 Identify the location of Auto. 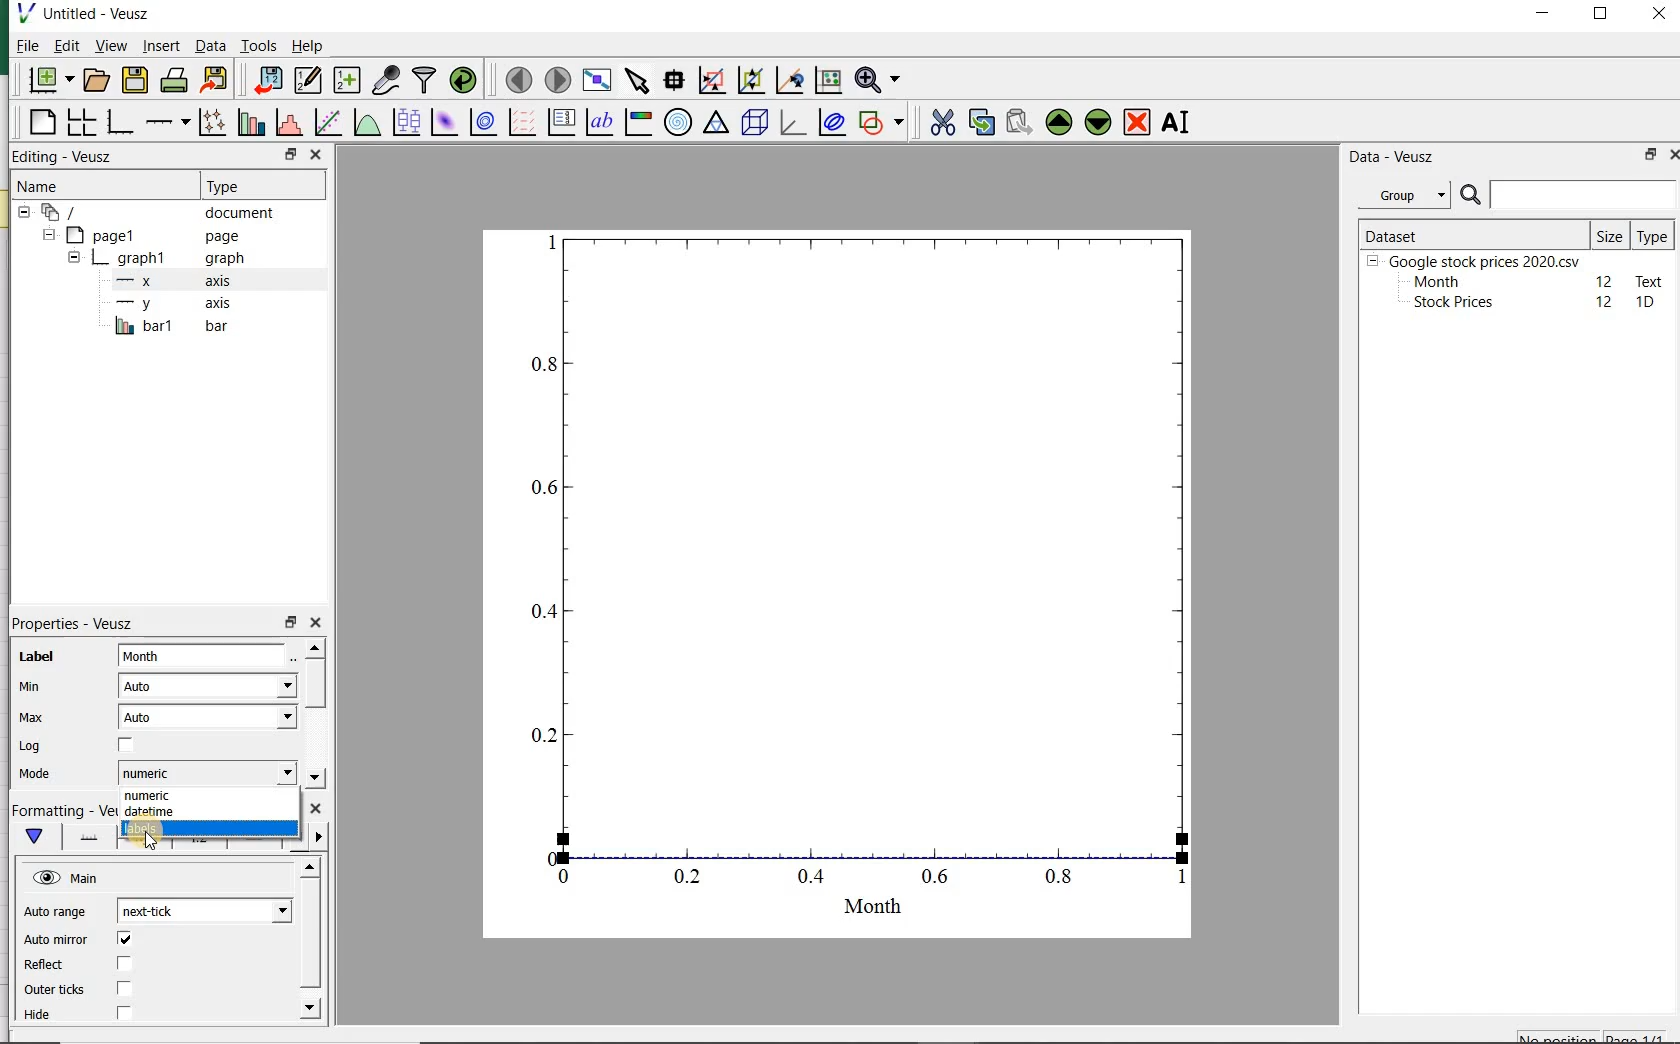
(208, 717).